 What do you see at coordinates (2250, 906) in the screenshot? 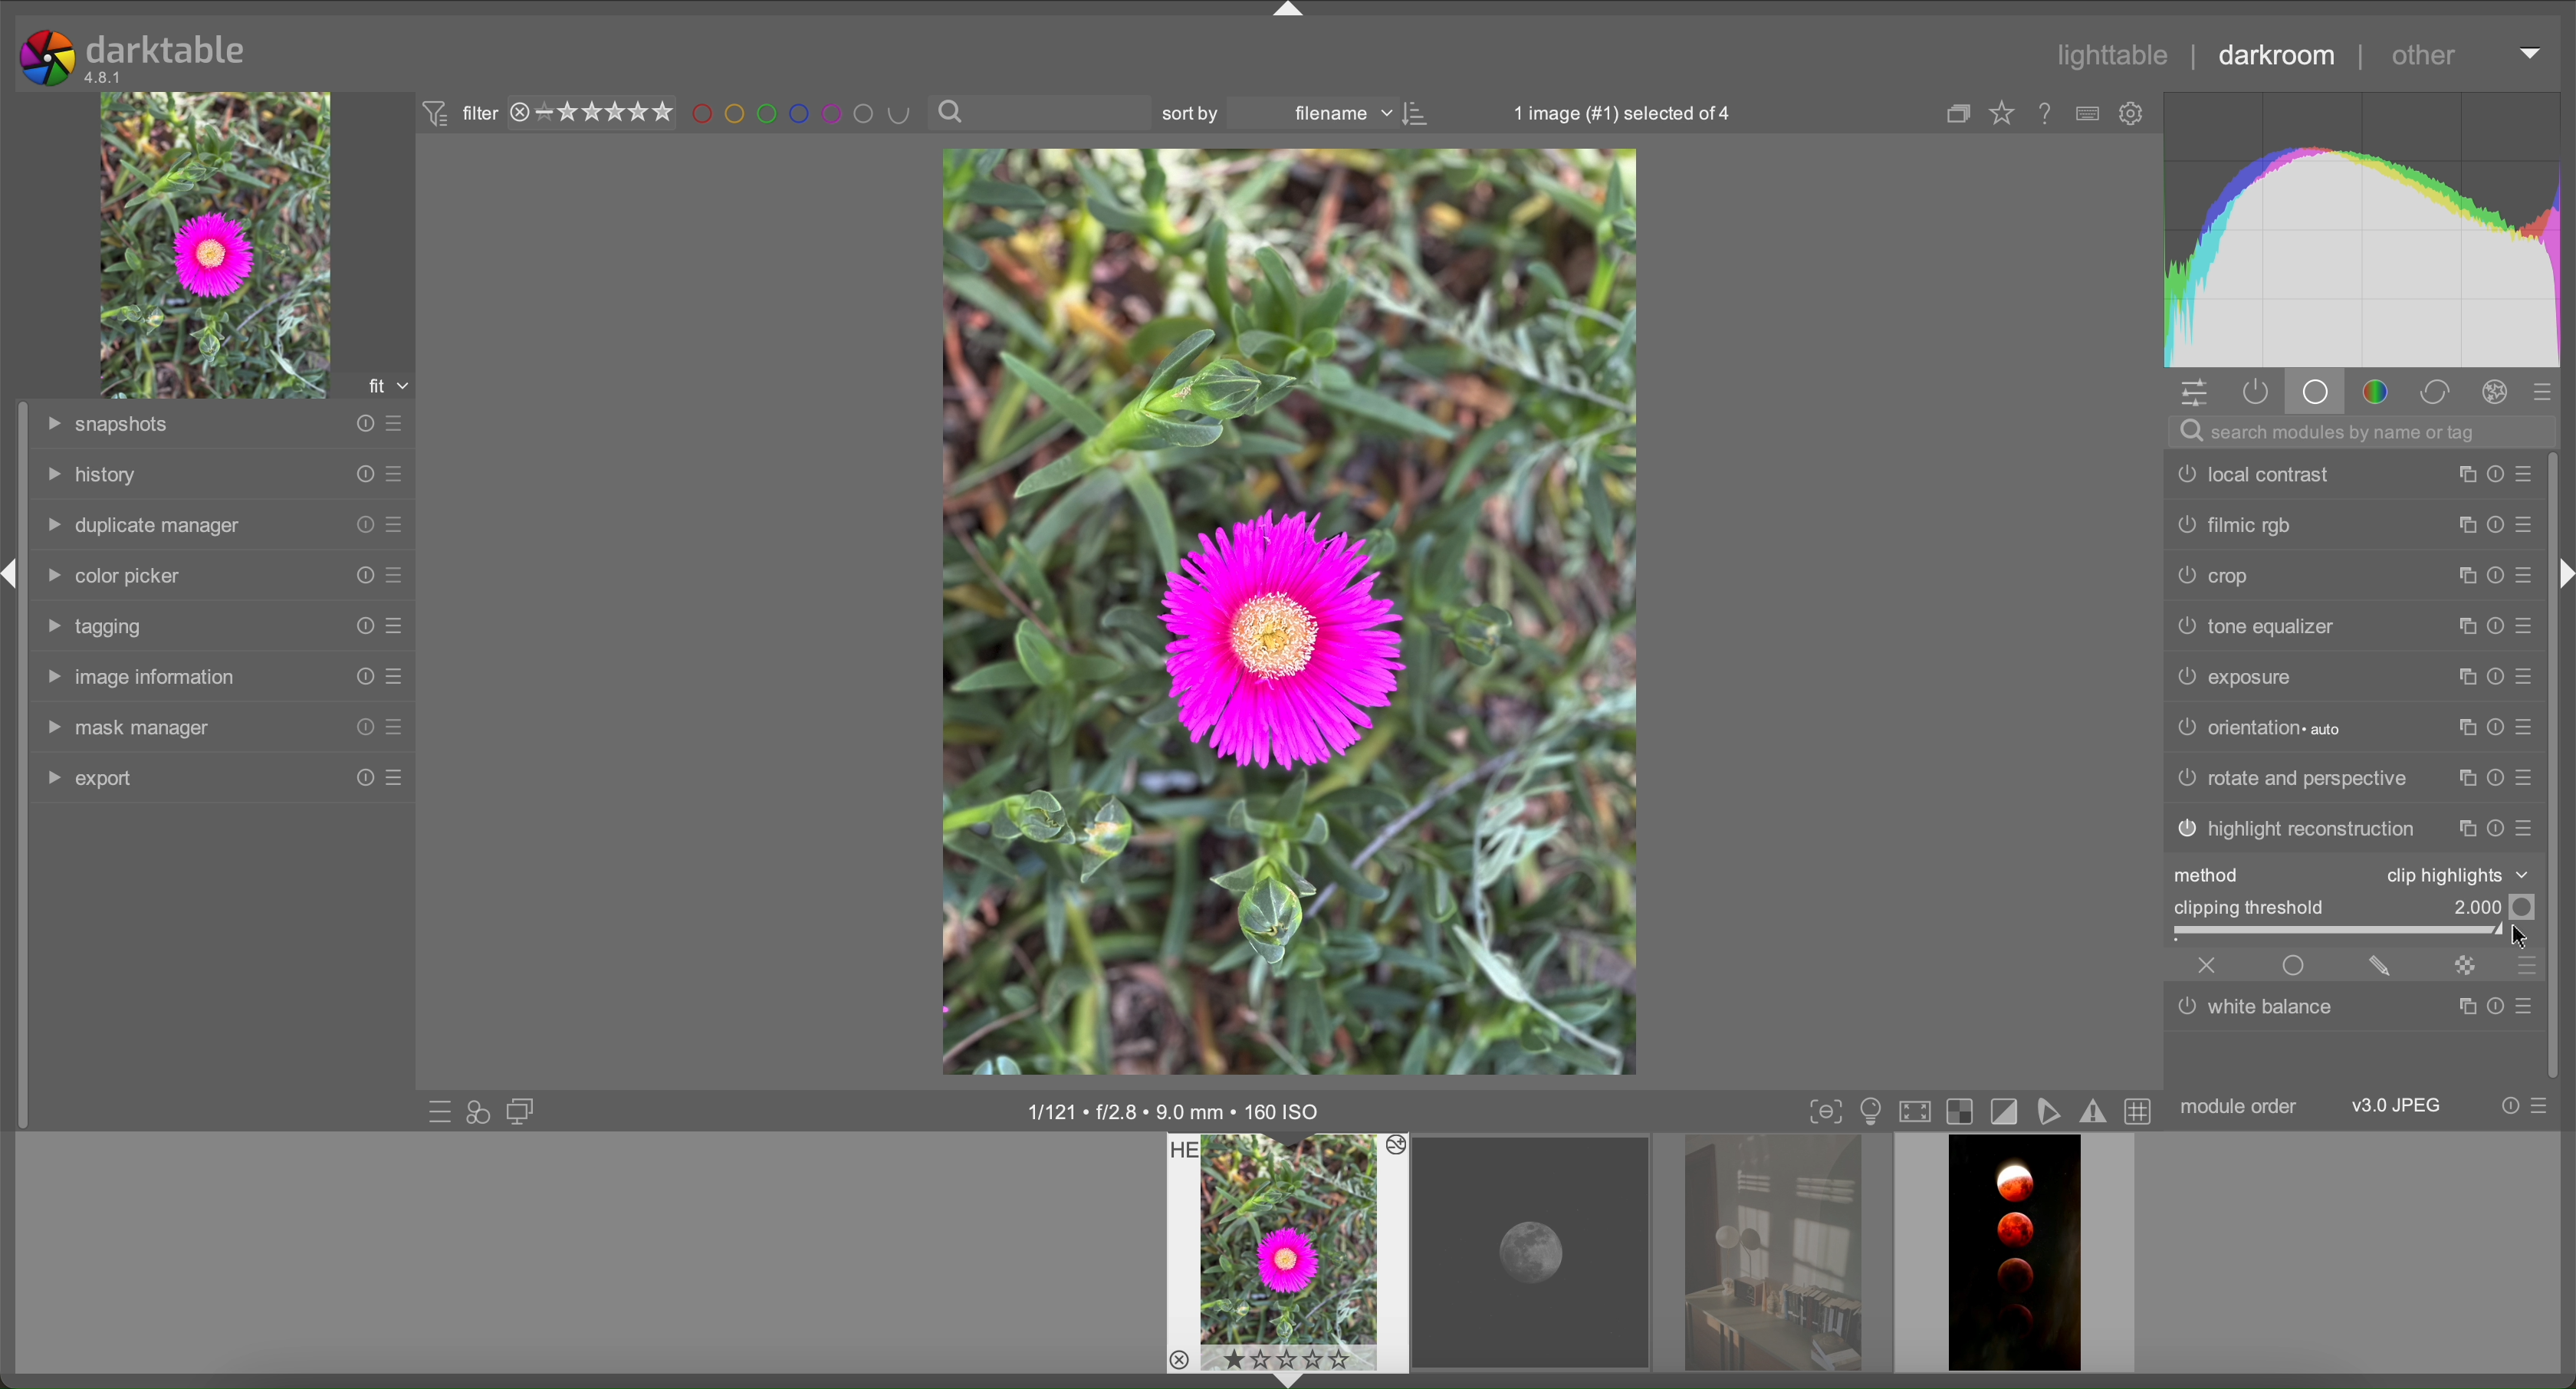
I see `clipping threshold` at bounding box center [2250, 906].